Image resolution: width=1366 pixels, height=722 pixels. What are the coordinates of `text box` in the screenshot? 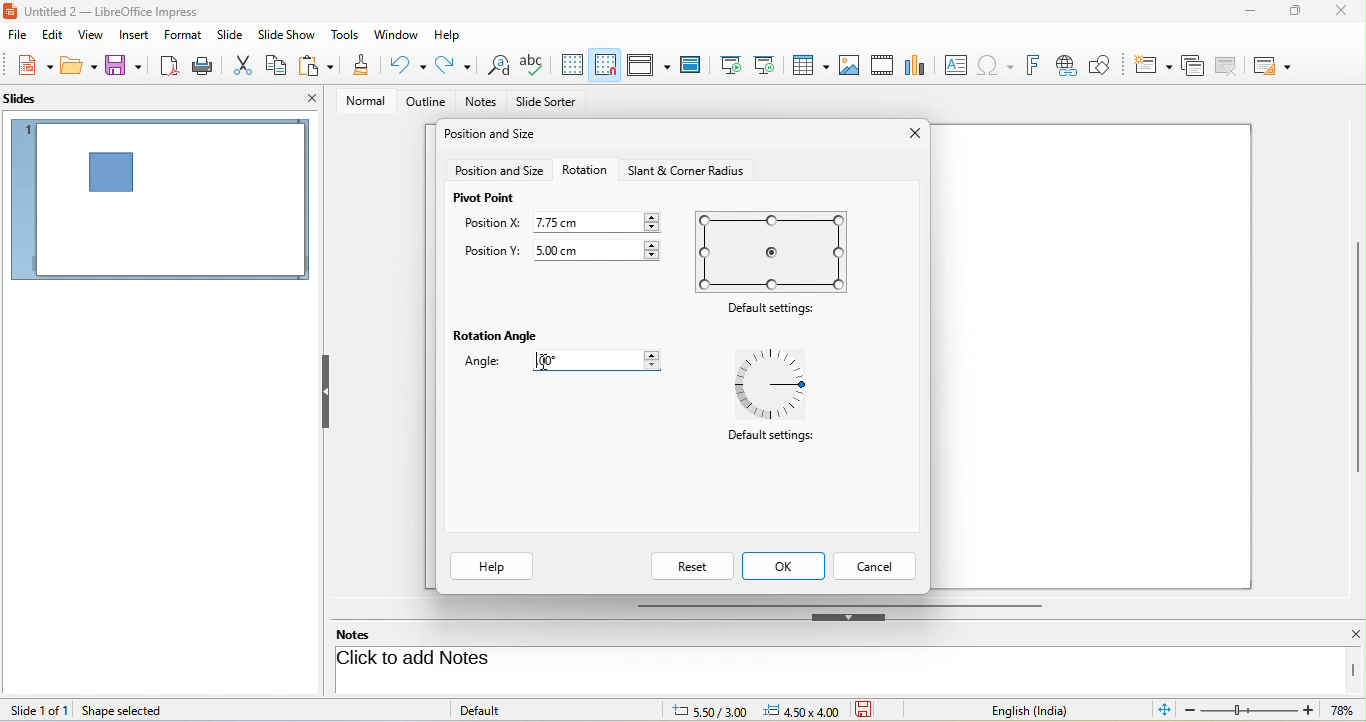 It's located at (953, 65).